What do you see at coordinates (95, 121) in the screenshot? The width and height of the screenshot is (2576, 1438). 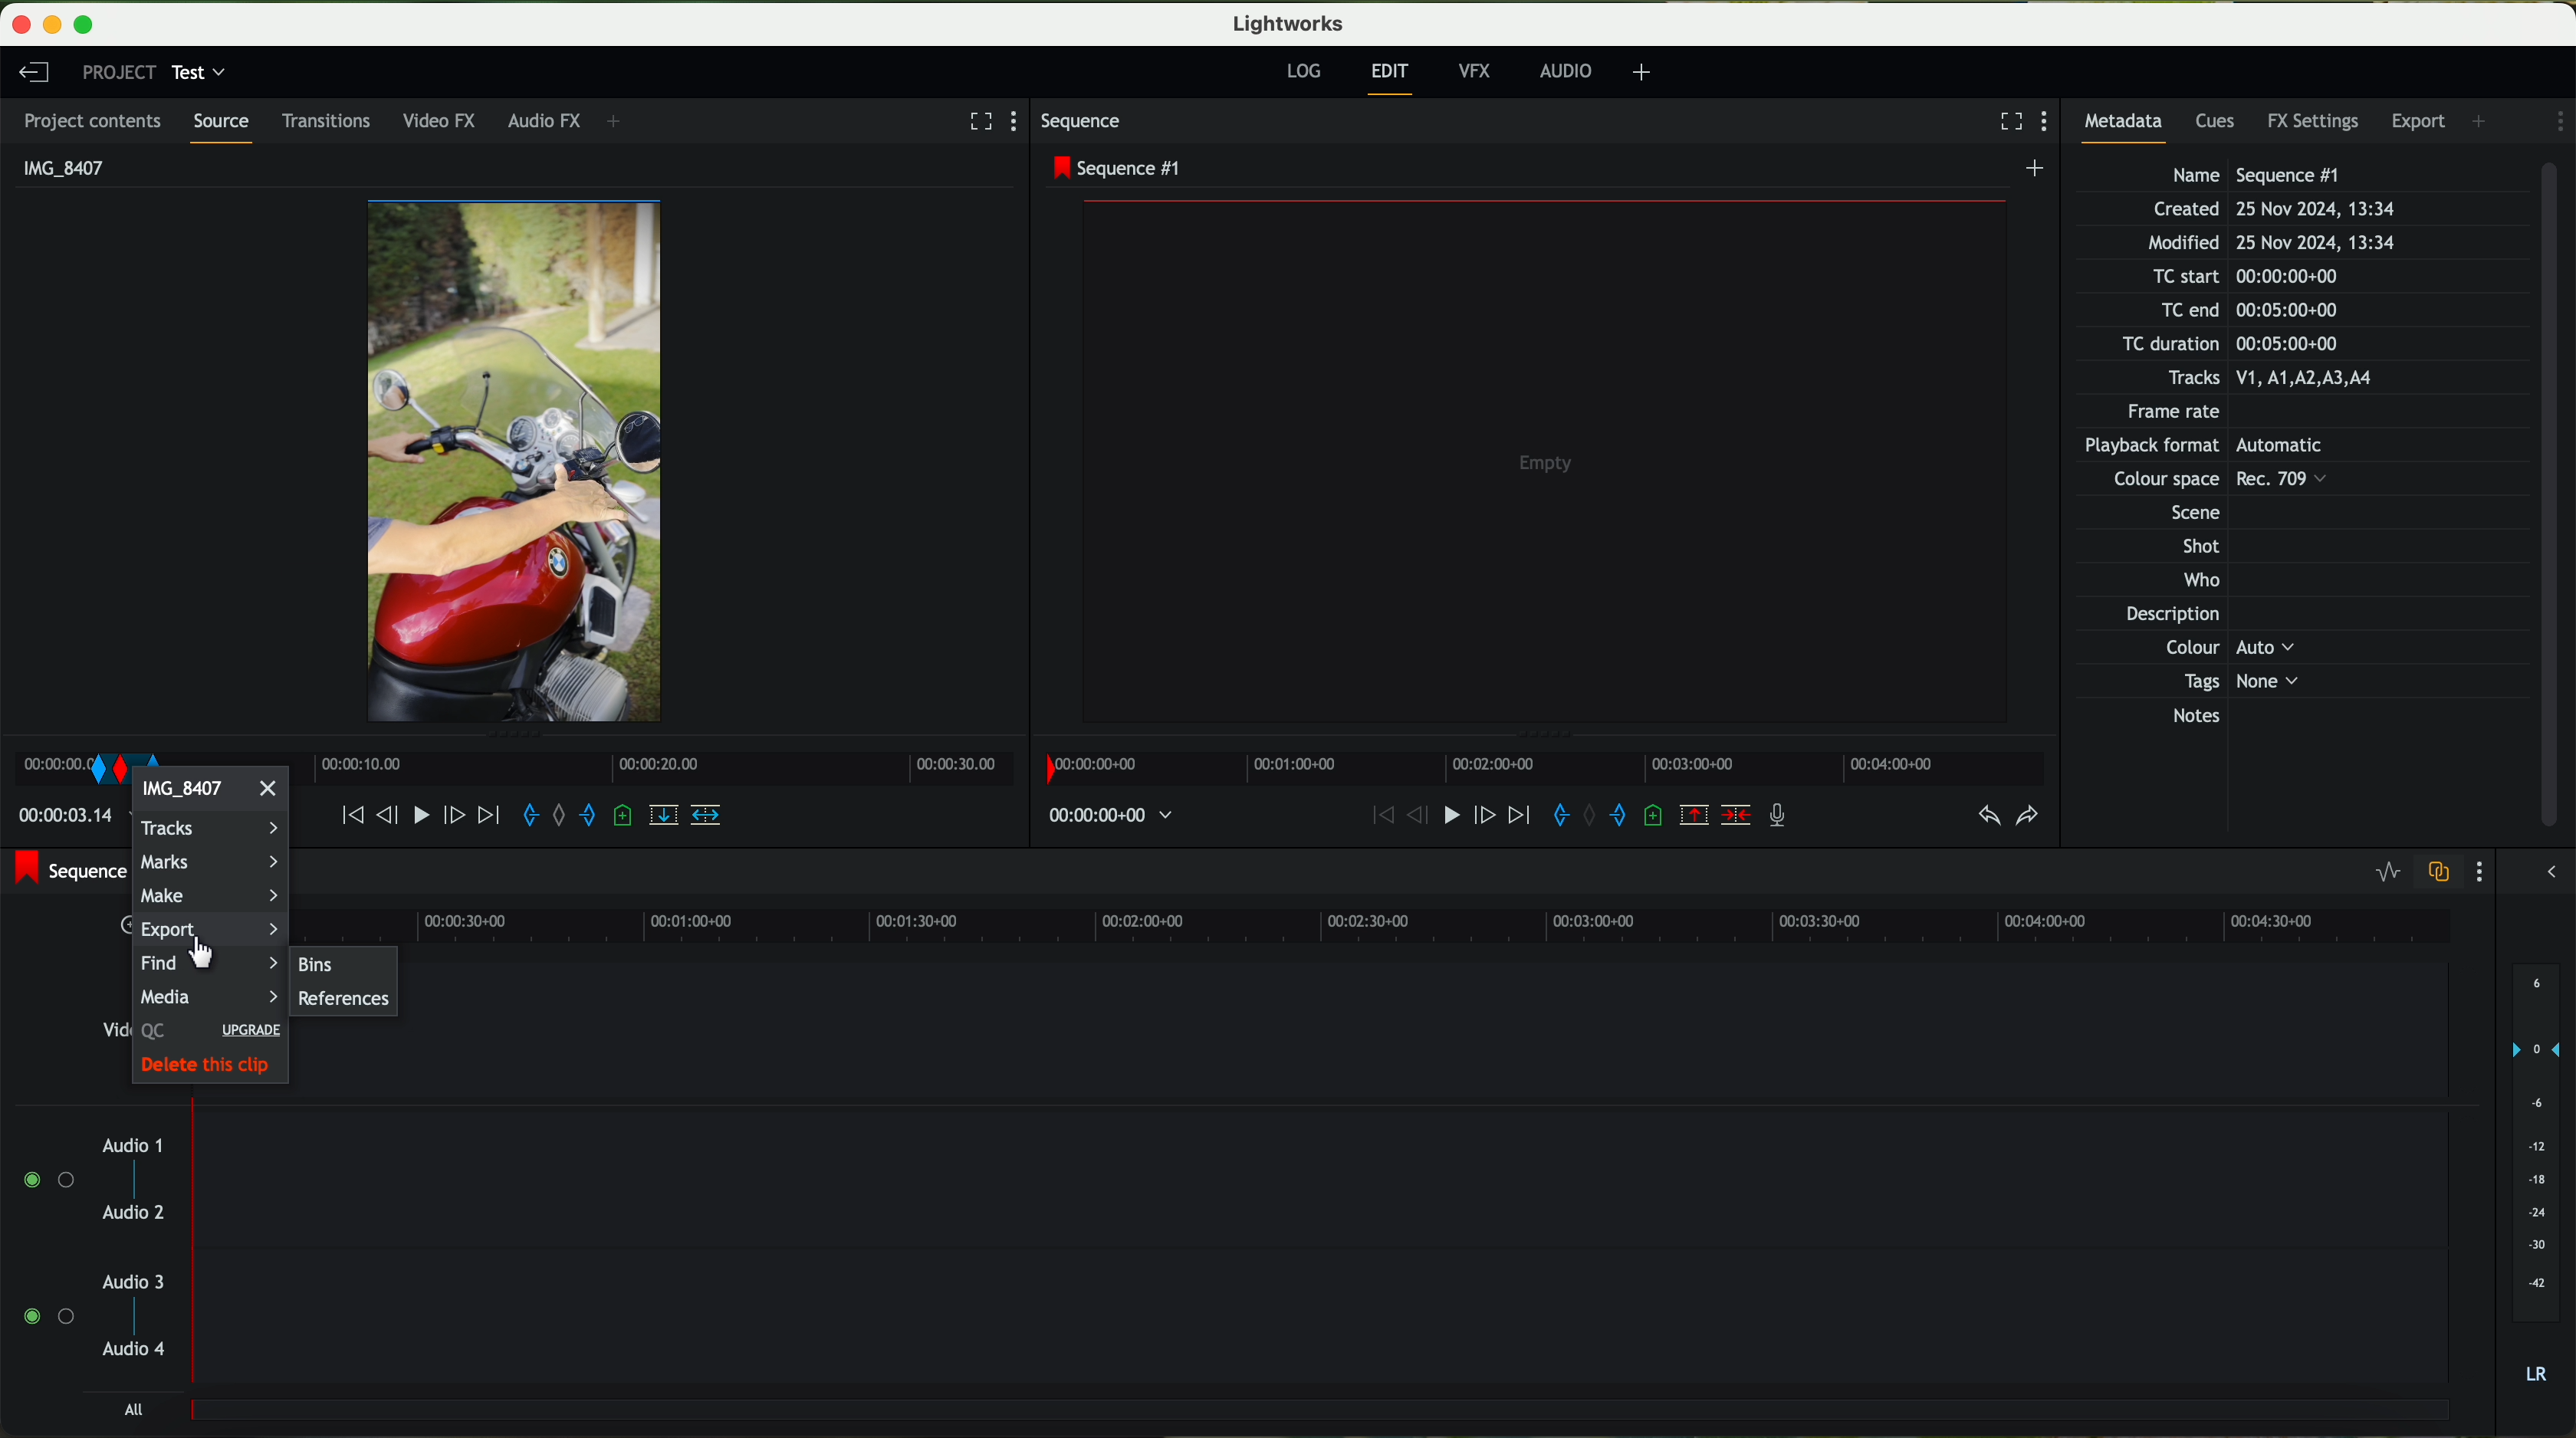 I see `project contents` at bounding box center [95, 121].